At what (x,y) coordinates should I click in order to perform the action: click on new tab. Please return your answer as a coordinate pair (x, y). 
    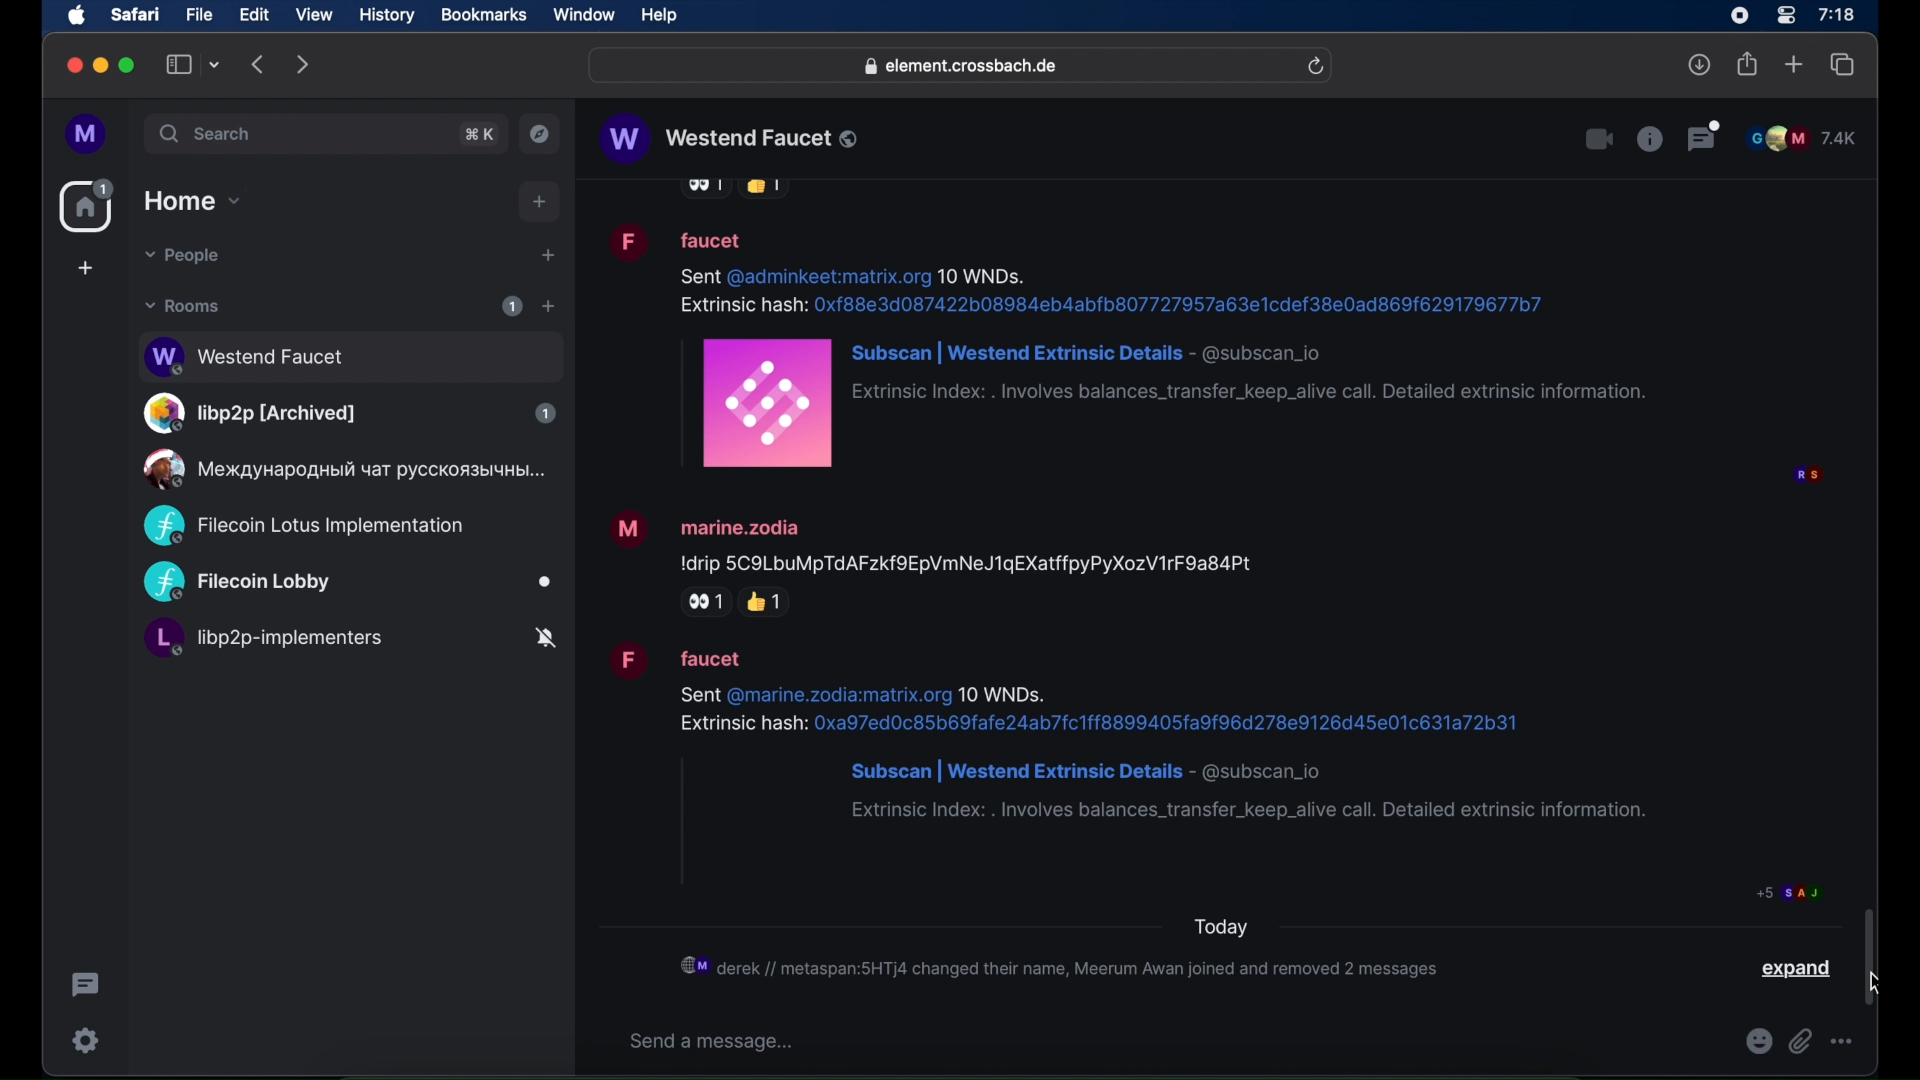
    Looking at the image, I should click on (1794, 63).